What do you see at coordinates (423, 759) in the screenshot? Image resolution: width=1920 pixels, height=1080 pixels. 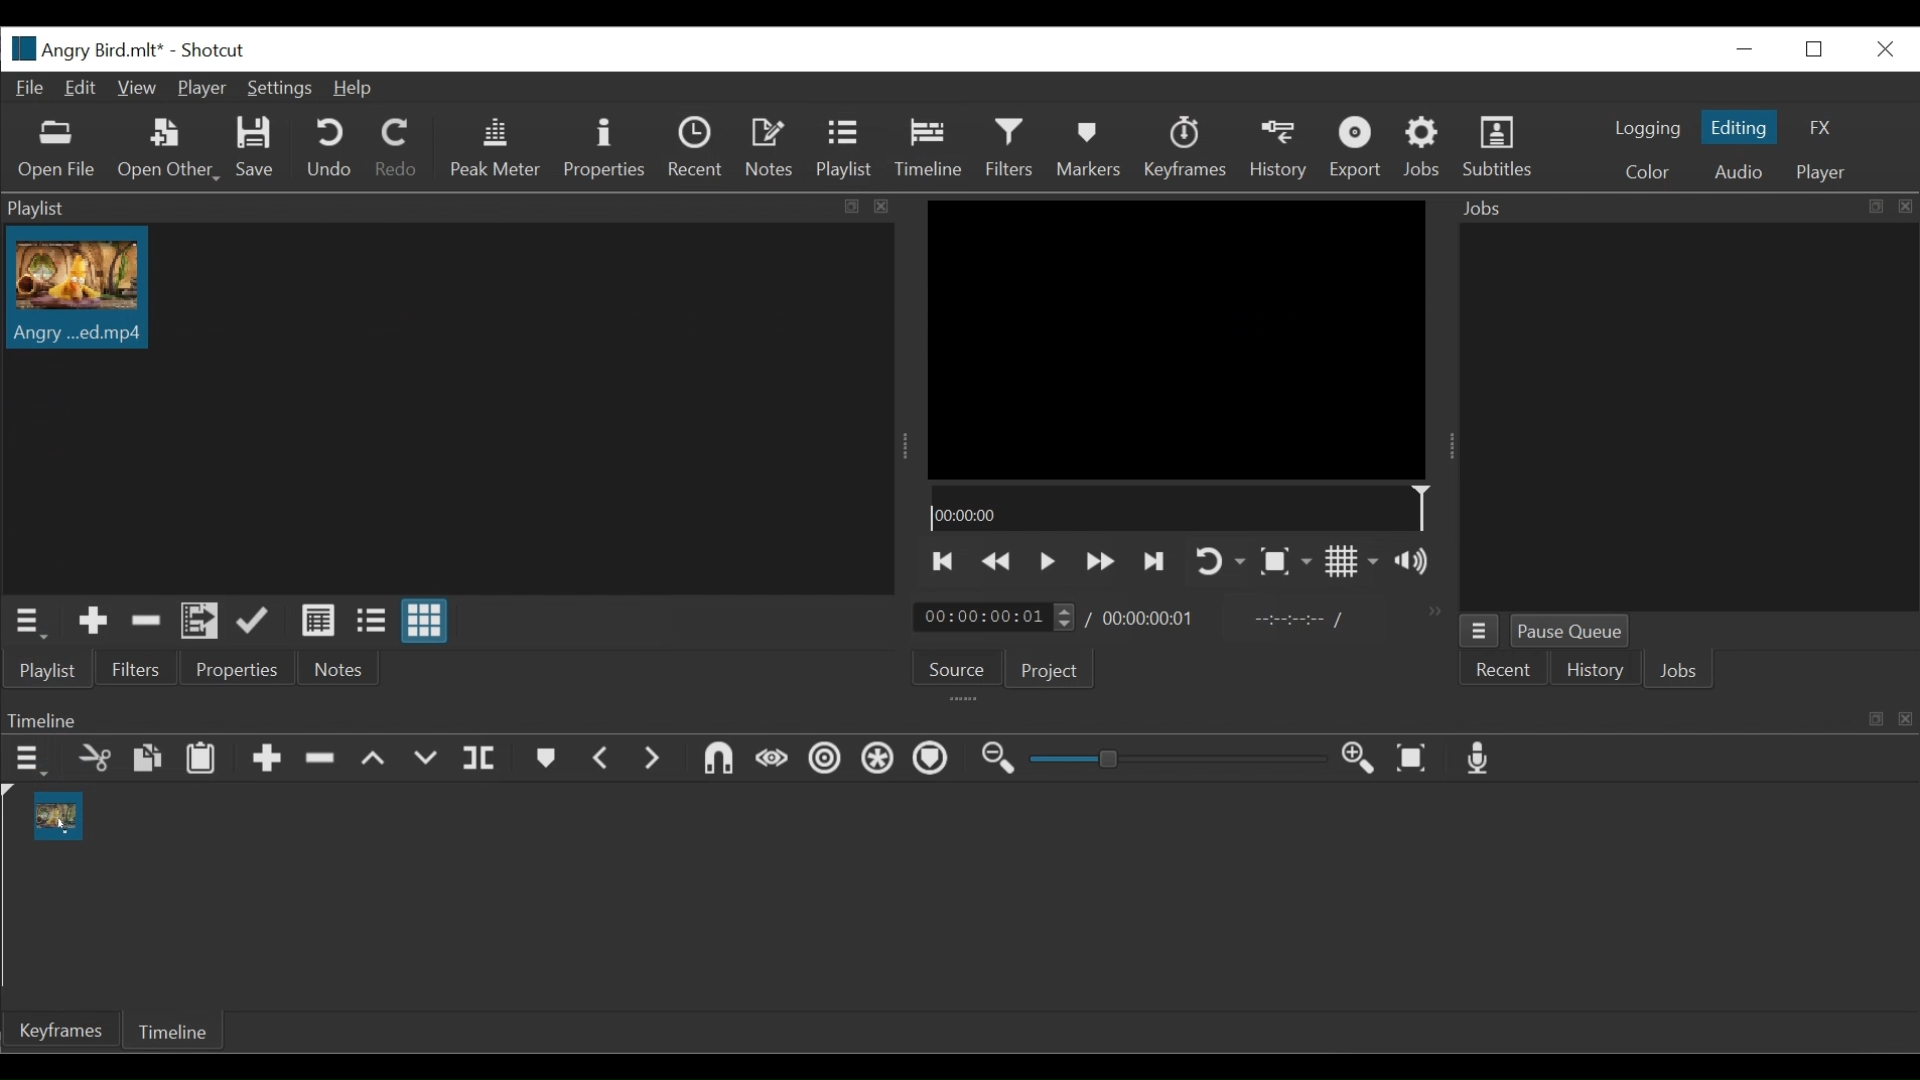 I see `Overwrite` at bounding box center [423, 759].